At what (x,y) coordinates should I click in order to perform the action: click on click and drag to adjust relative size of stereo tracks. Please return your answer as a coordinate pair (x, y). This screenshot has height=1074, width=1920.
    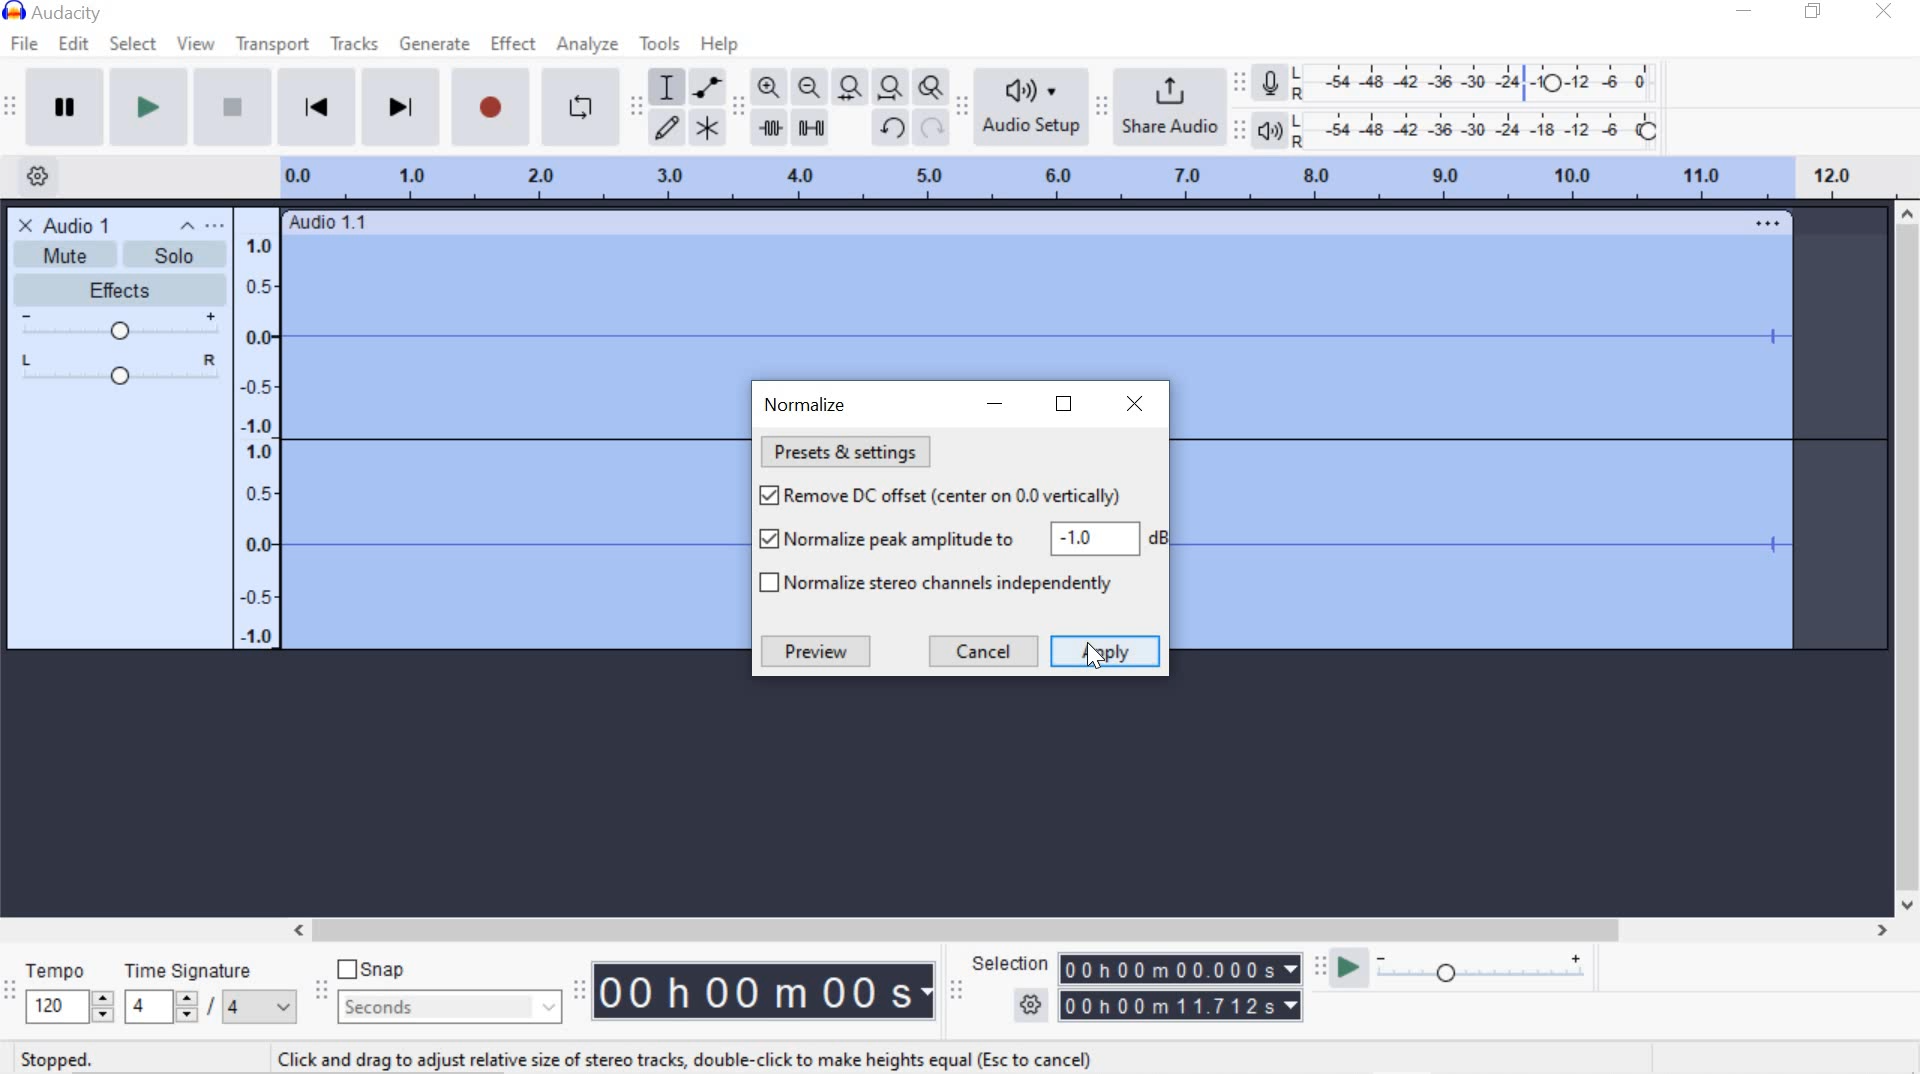
    Looking at the image, I should click on (677, 1056).